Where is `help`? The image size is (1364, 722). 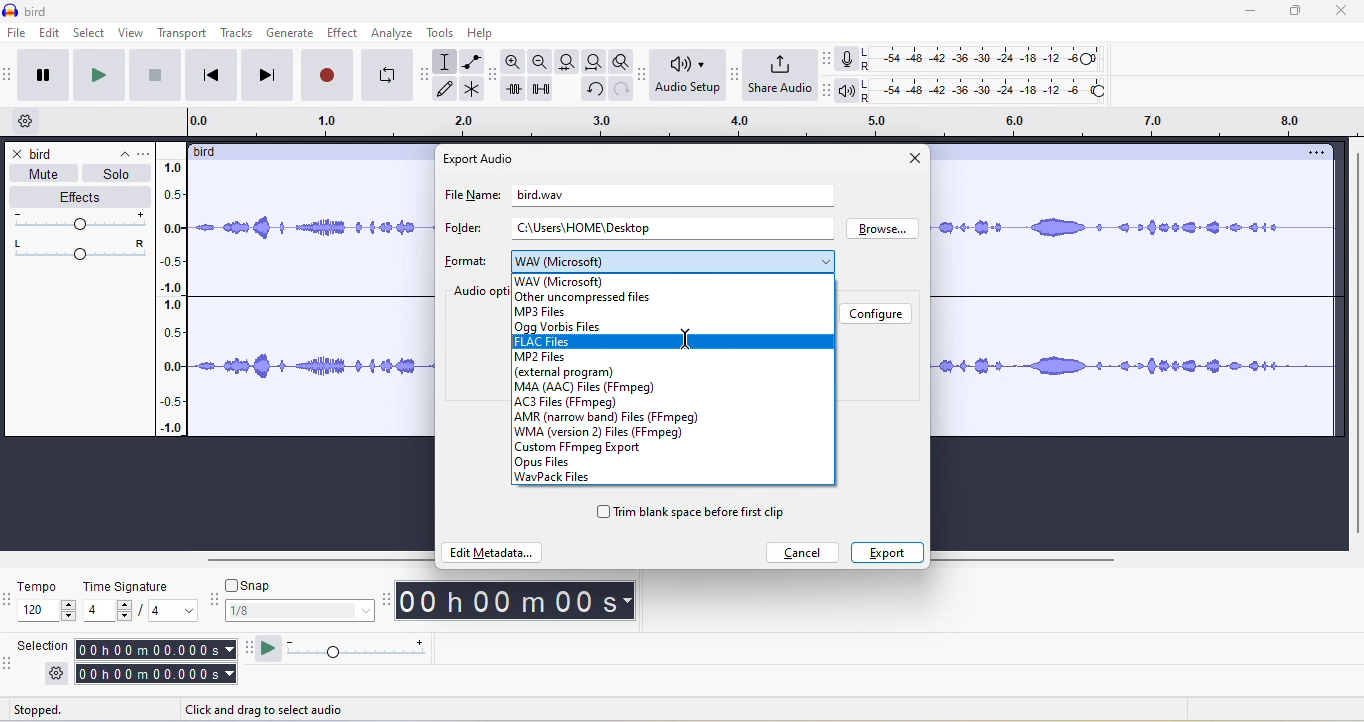 help is located at coordinates (485, 33).